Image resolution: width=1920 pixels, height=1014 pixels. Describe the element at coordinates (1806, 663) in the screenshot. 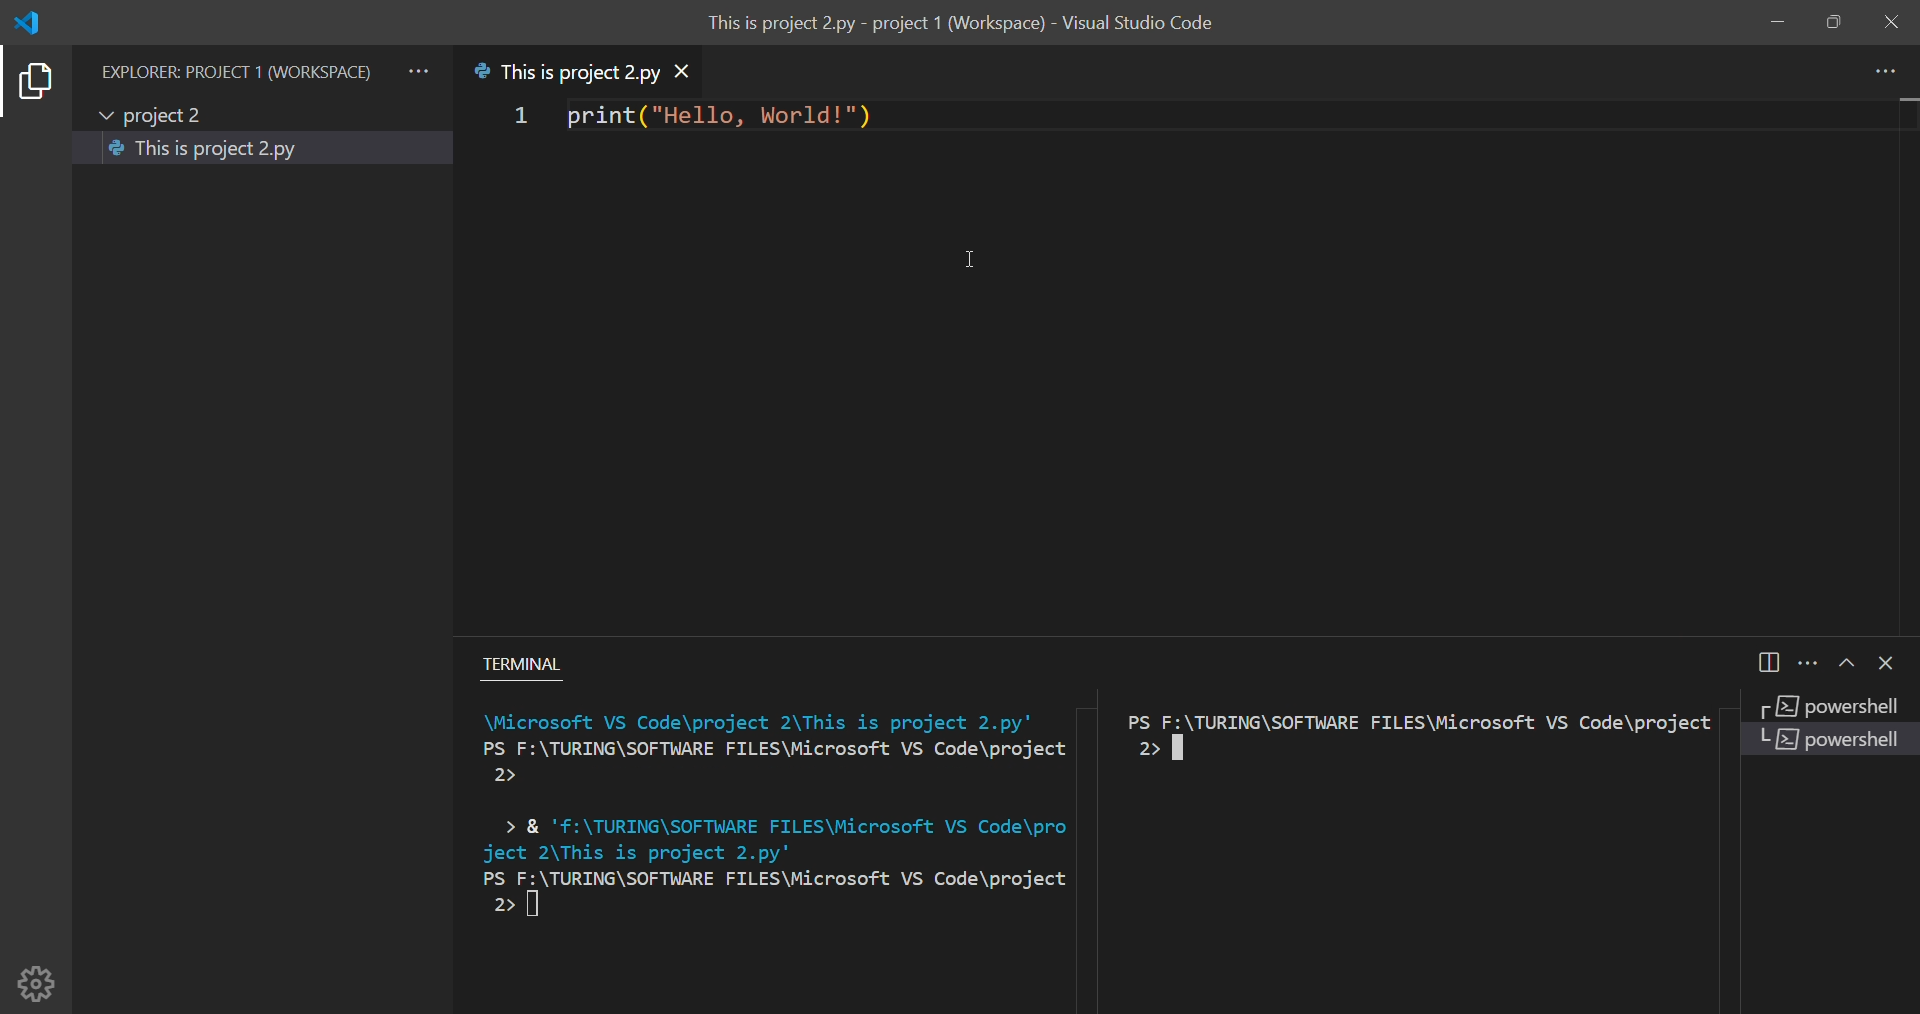

I see `more options` at that location.